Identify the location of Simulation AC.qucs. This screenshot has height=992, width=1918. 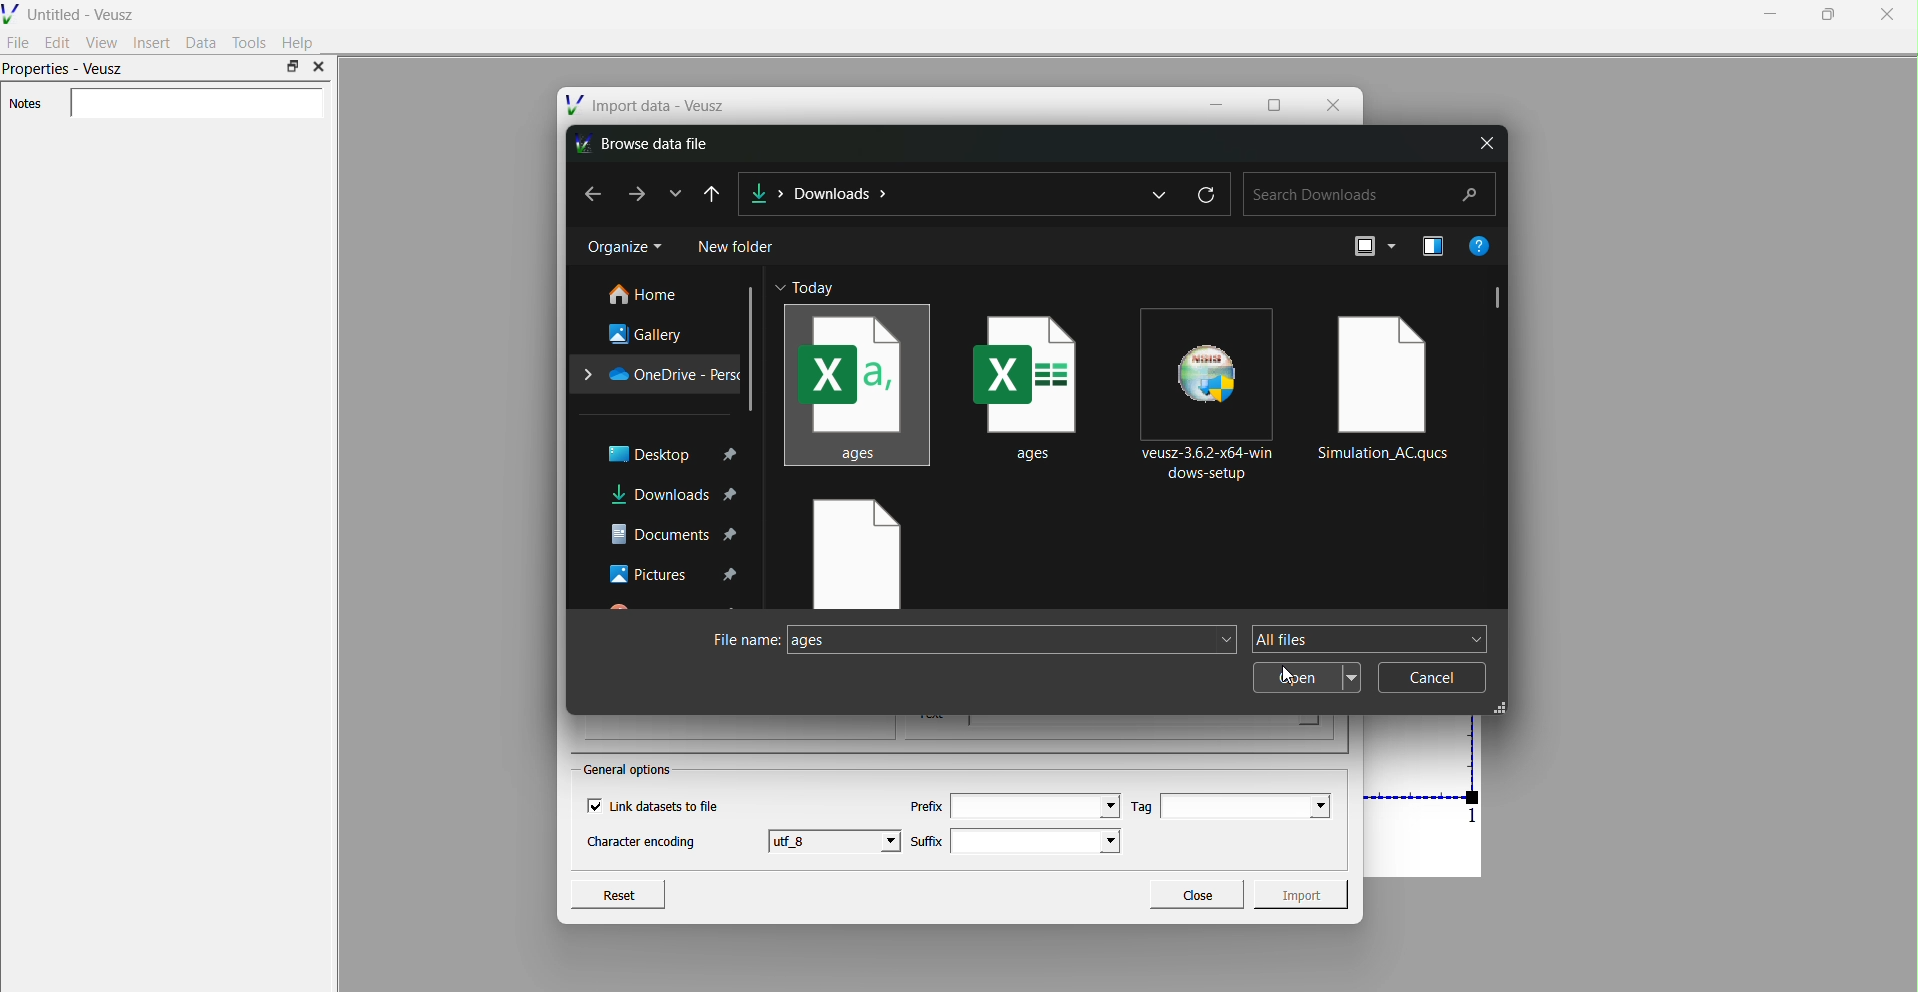
(1388, 384).